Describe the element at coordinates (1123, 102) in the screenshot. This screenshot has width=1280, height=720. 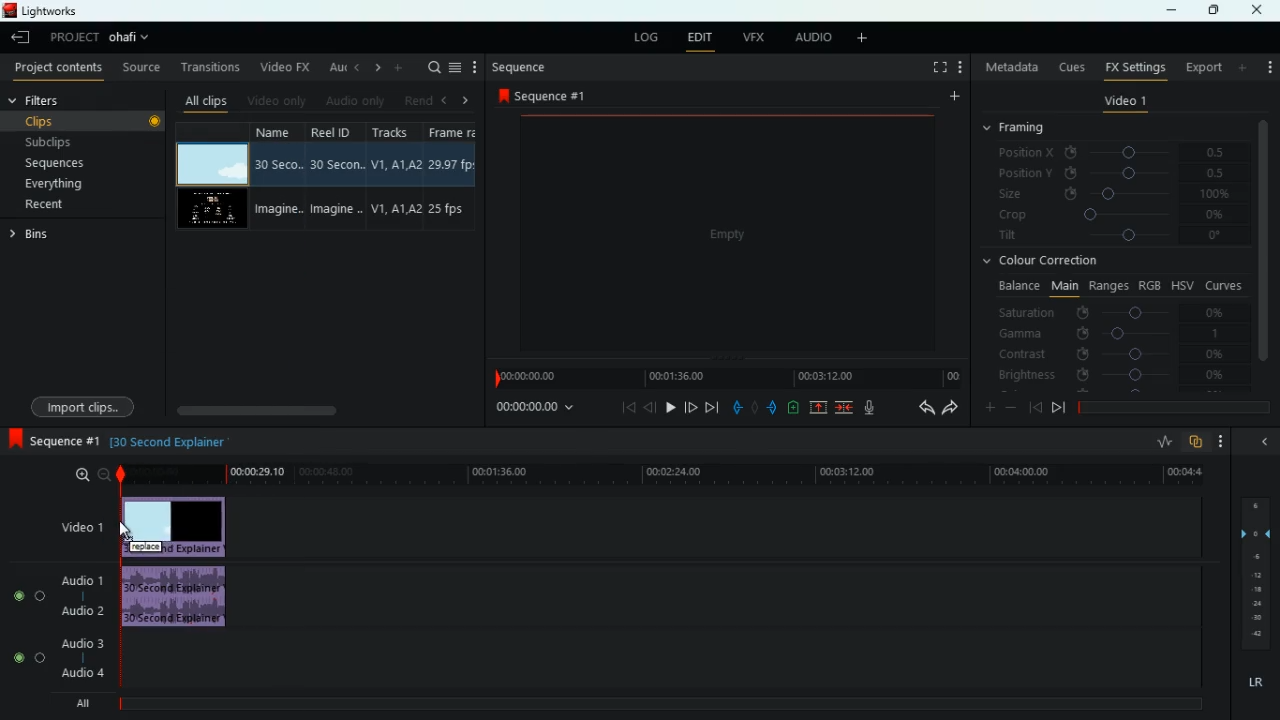
I see `video 1` at that location.